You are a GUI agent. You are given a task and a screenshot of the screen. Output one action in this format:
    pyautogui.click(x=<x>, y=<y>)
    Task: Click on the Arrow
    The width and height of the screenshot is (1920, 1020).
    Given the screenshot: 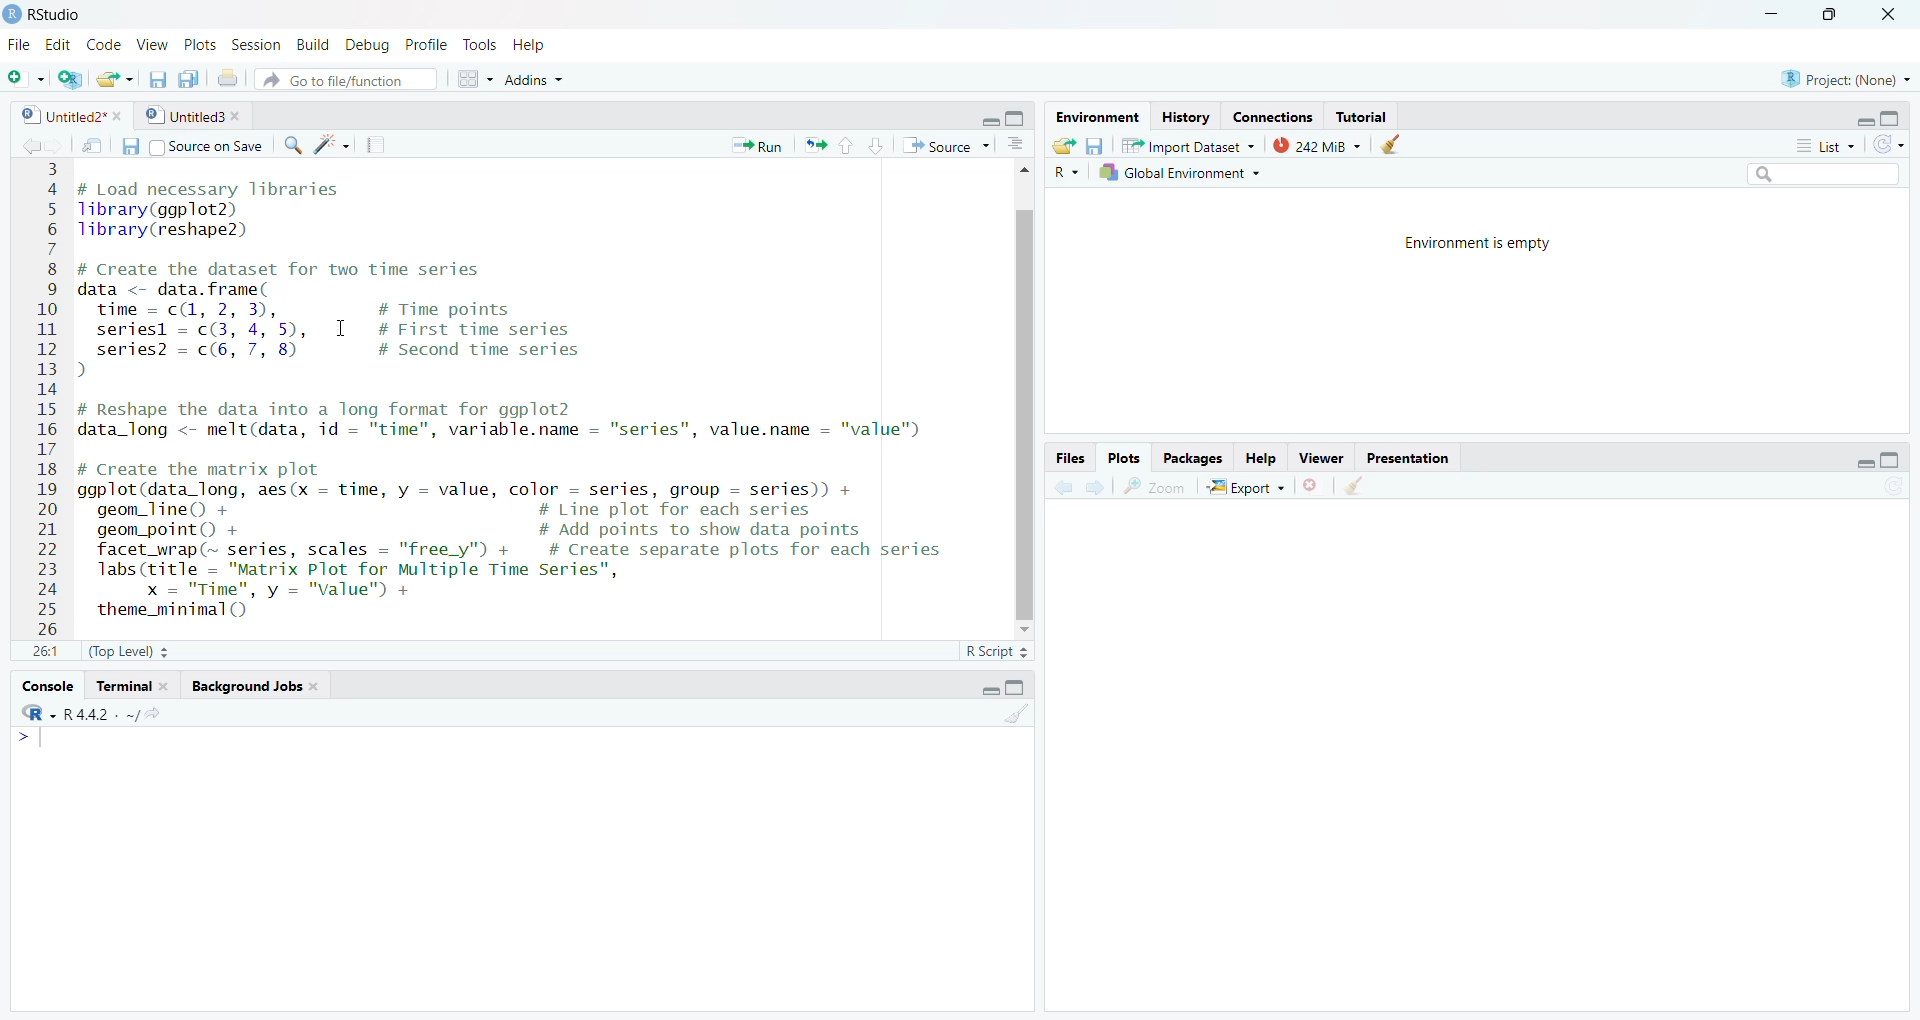 What is the action you would take?
    pyautogui.click(x=26, y=738)
    